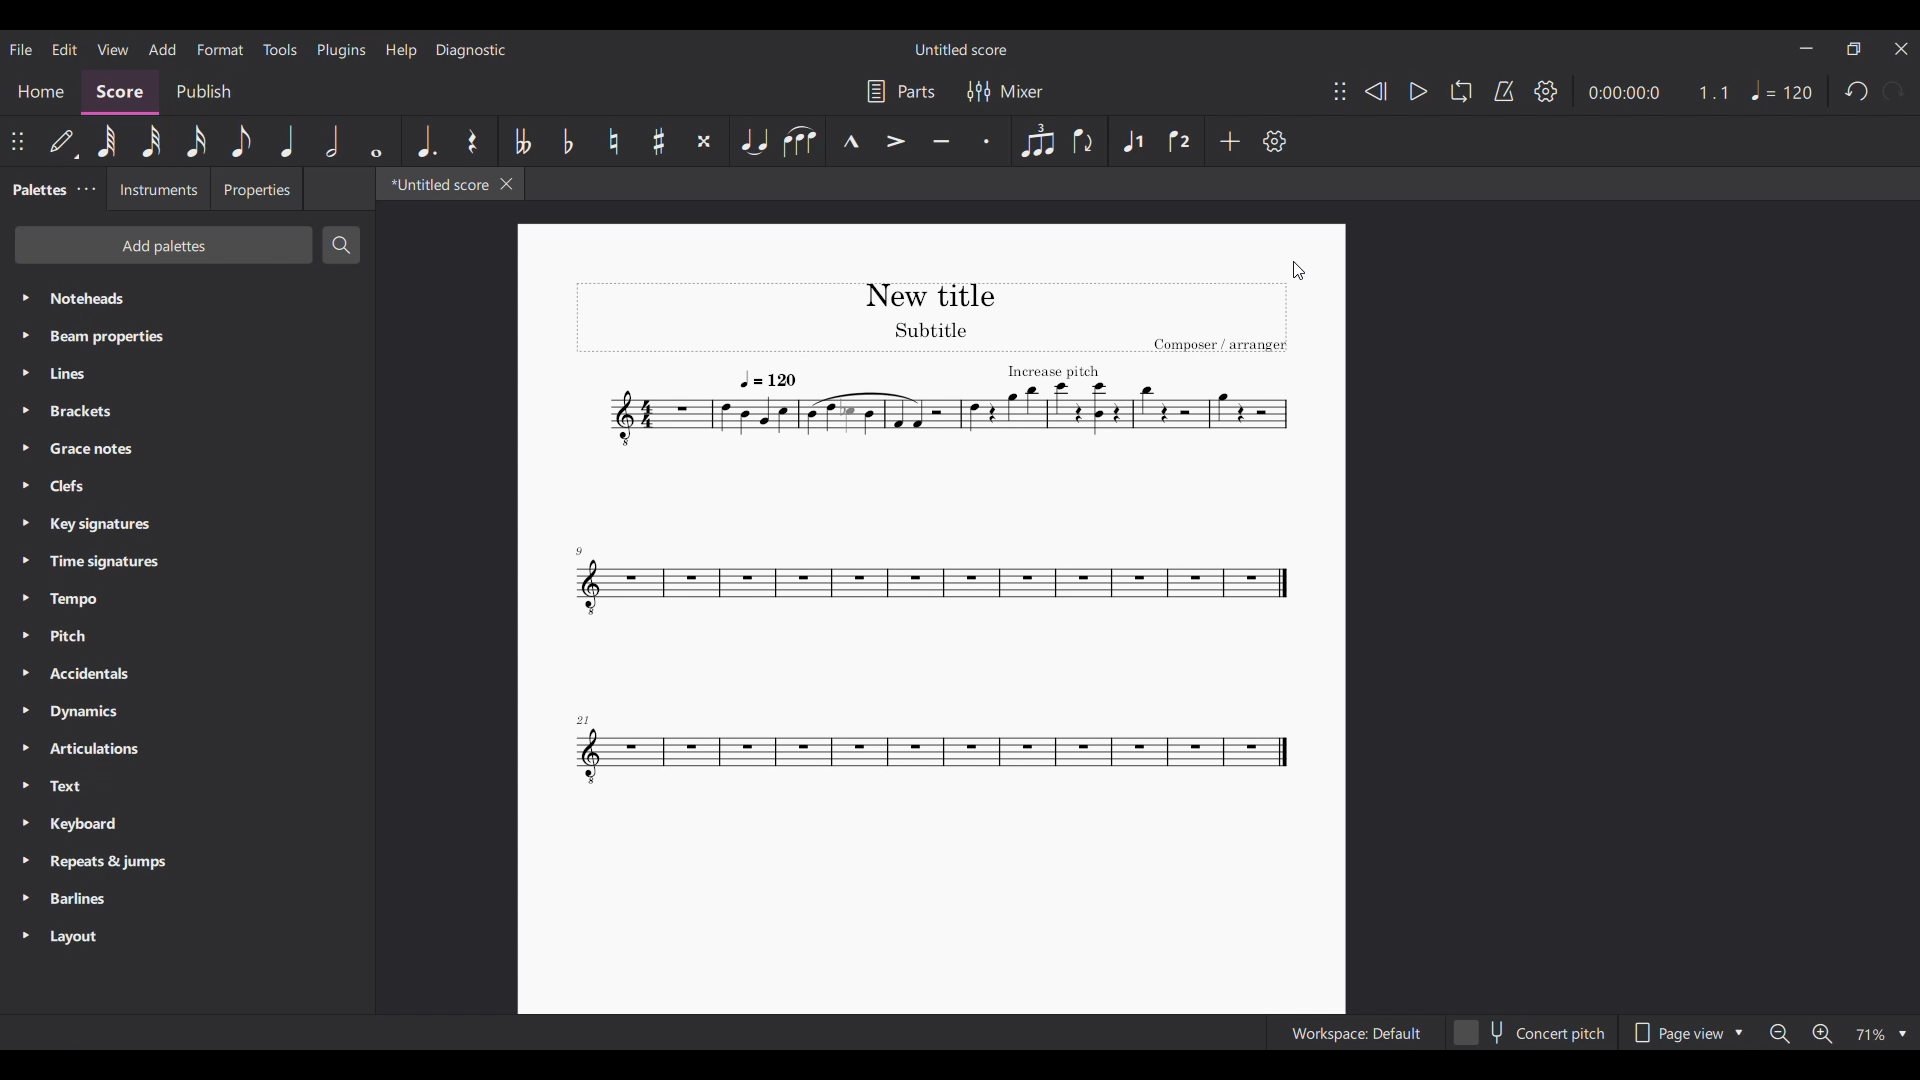 This screenshot has width=1920, height=1080. Describe the element at coordinates (189, 749) in the screenshot. I see `Articulations` at that location.